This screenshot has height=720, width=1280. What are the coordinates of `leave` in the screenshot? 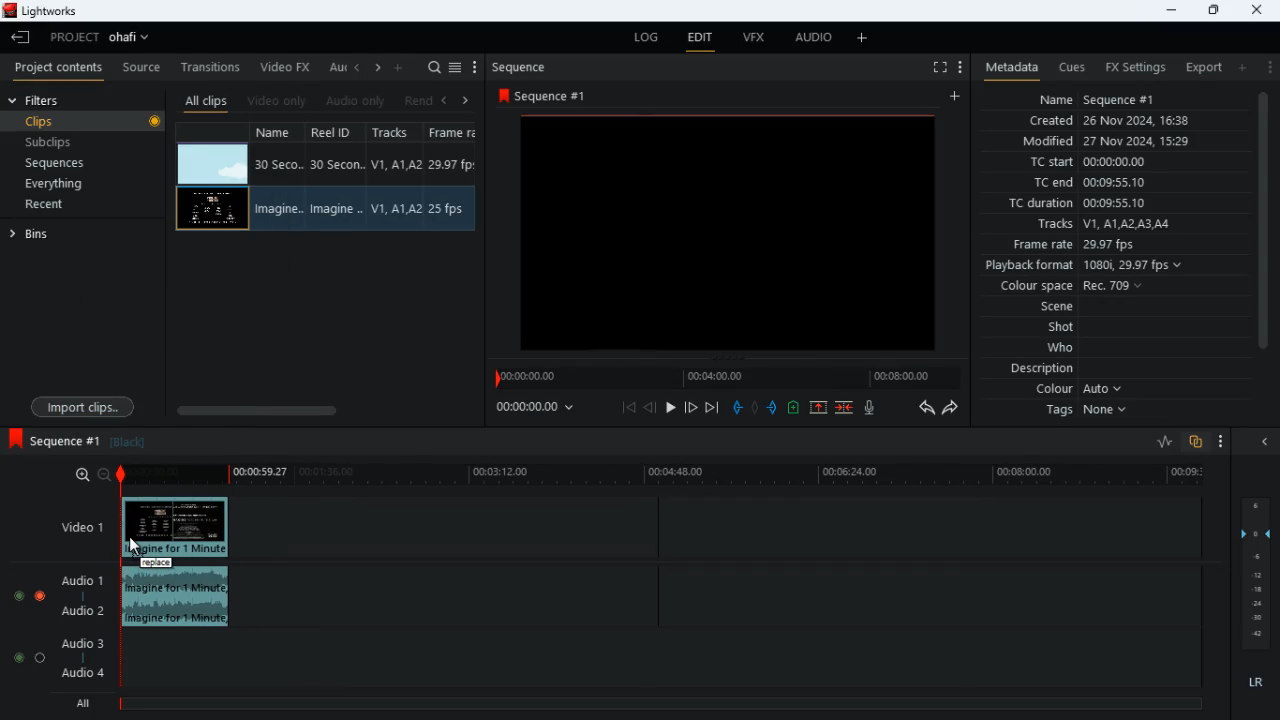 It's located at (22, 37).